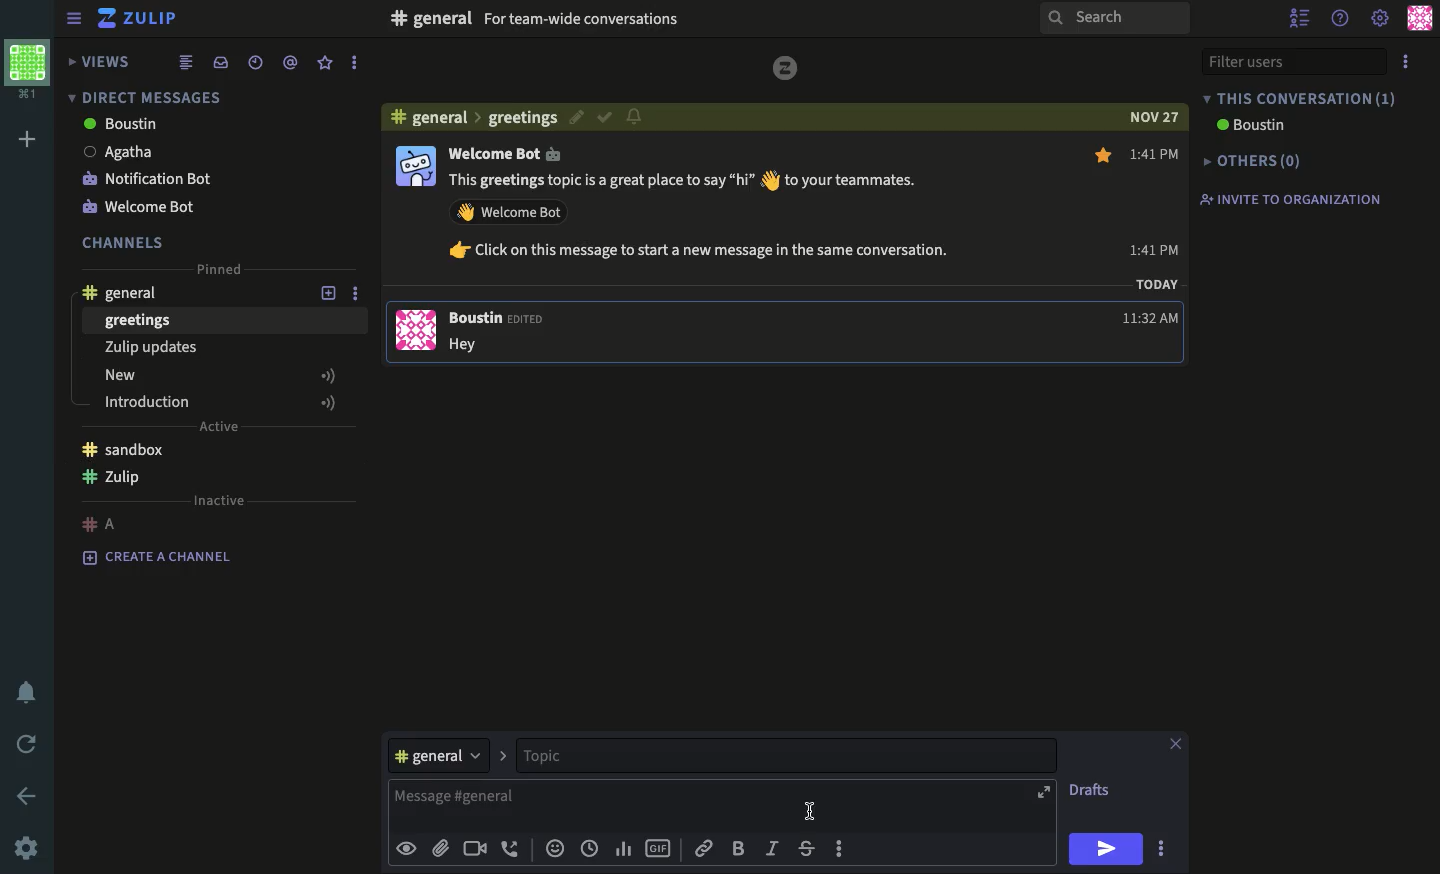 Image resolution: width=1440 pixels, height=874 pixels. What do you see at coordinates (1156, 201) in the screenshot?
I see `1:41 PM` at bounding box center [1156, 201].